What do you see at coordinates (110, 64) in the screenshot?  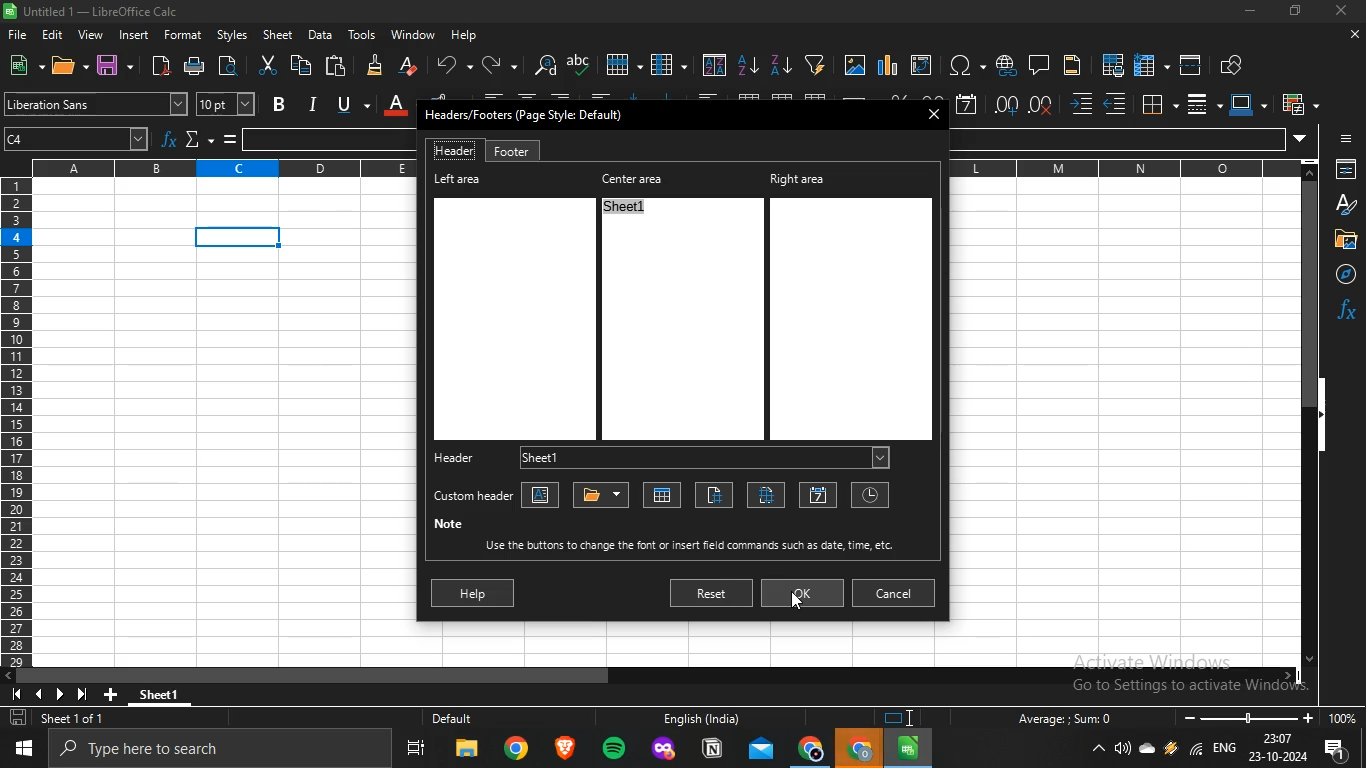 I see `save` at bounding box center [110, 64].